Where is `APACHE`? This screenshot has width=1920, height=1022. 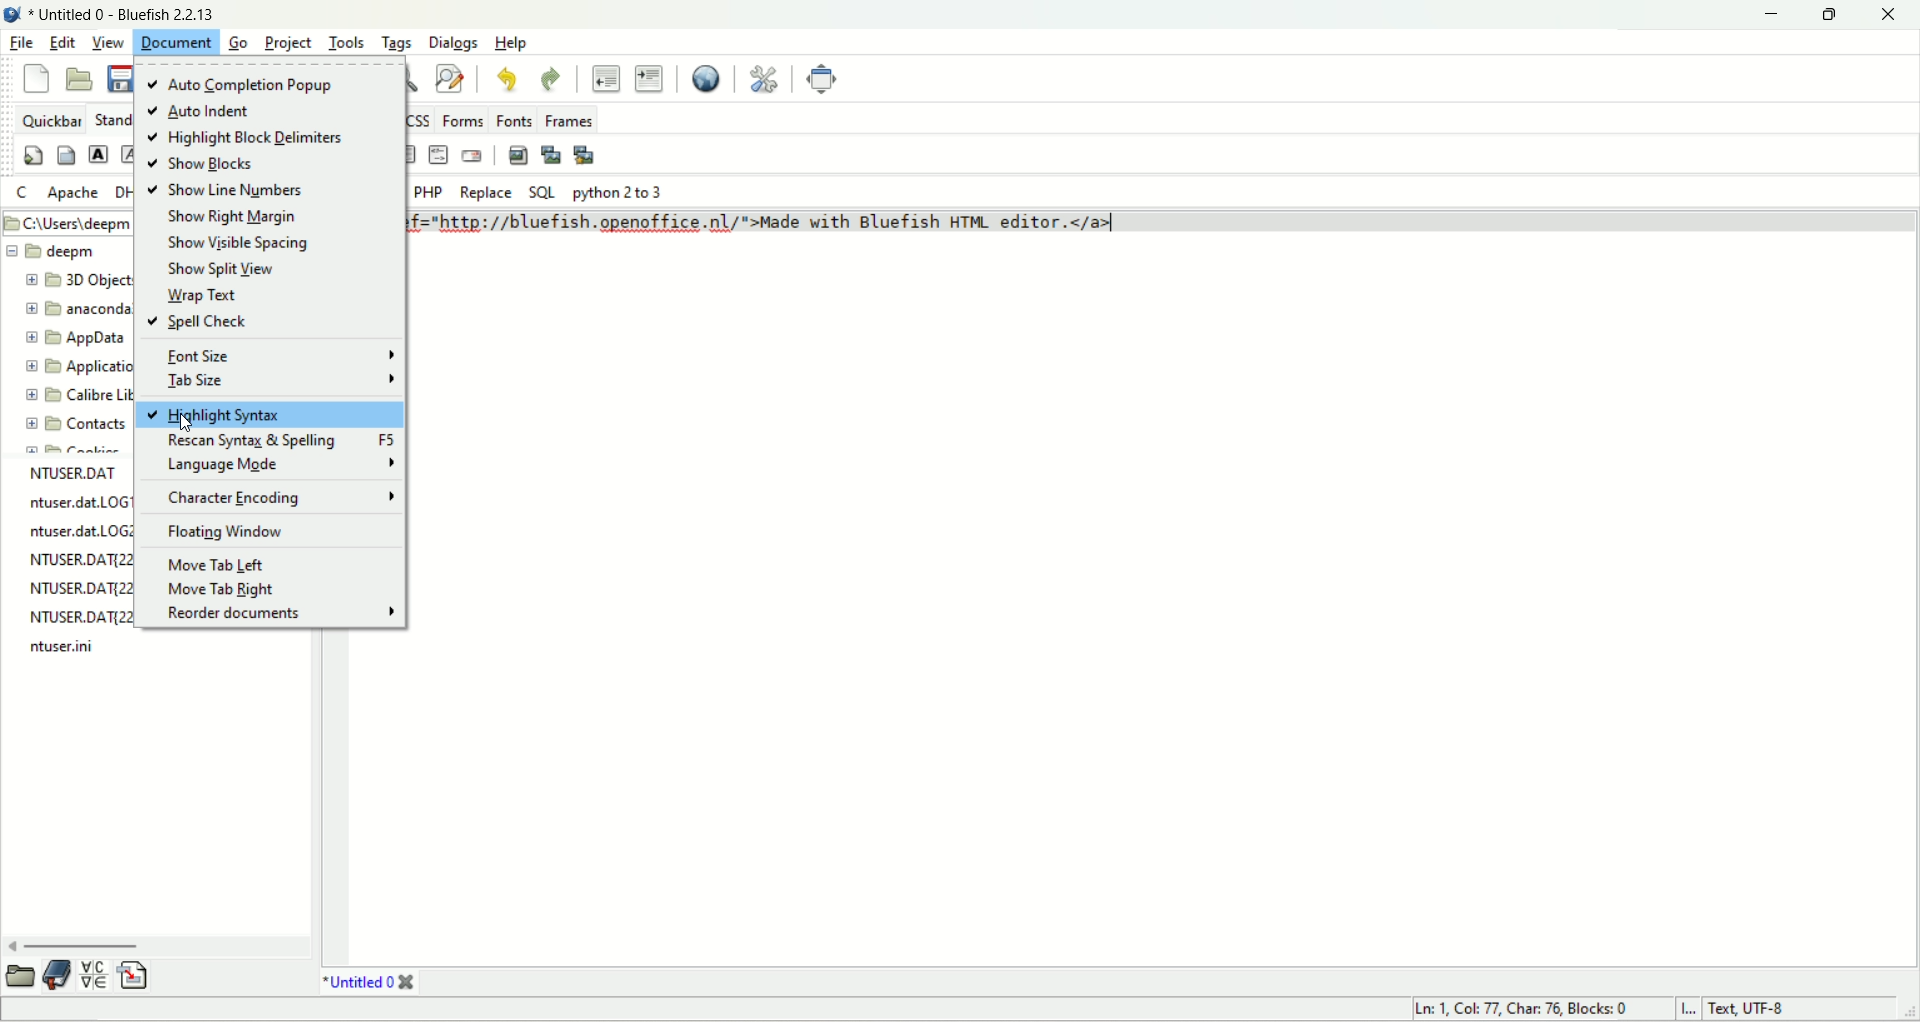 APACHE is located at coordinates (73, 192).